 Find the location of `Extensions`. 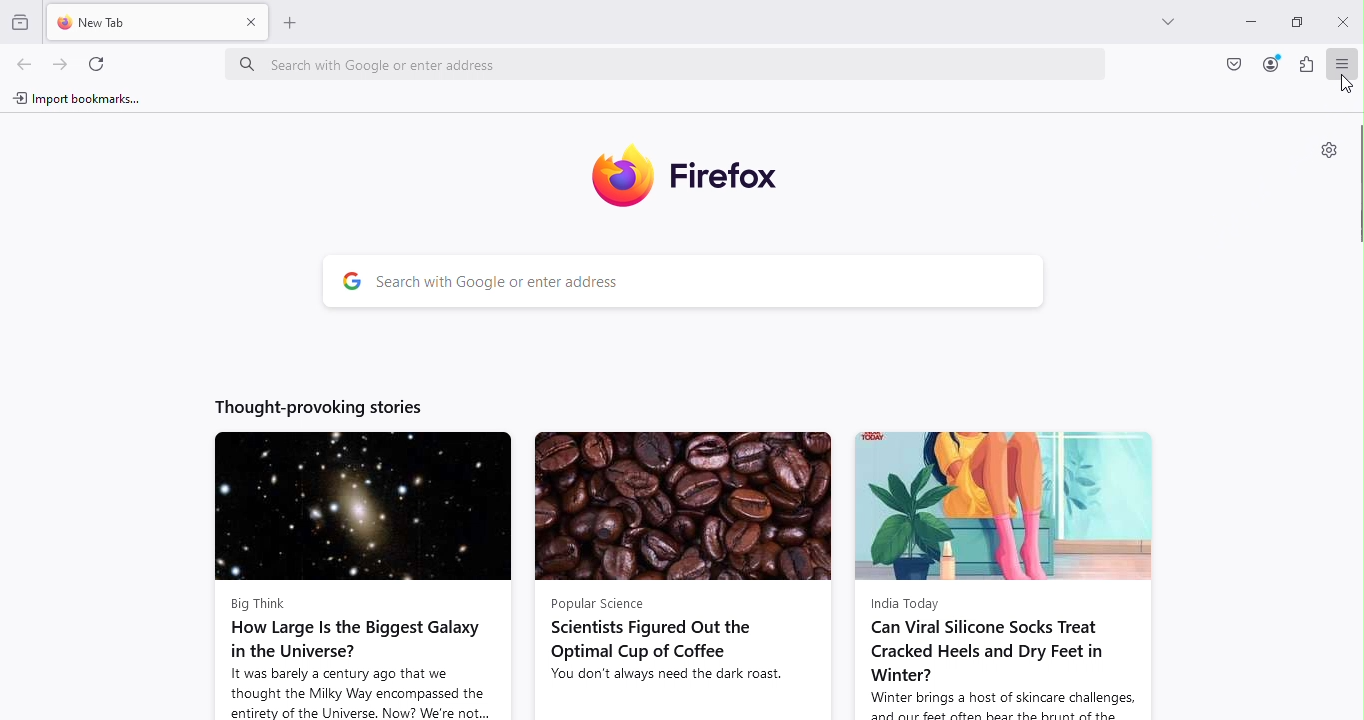

Extensions is located at coordinates (1307, 64).